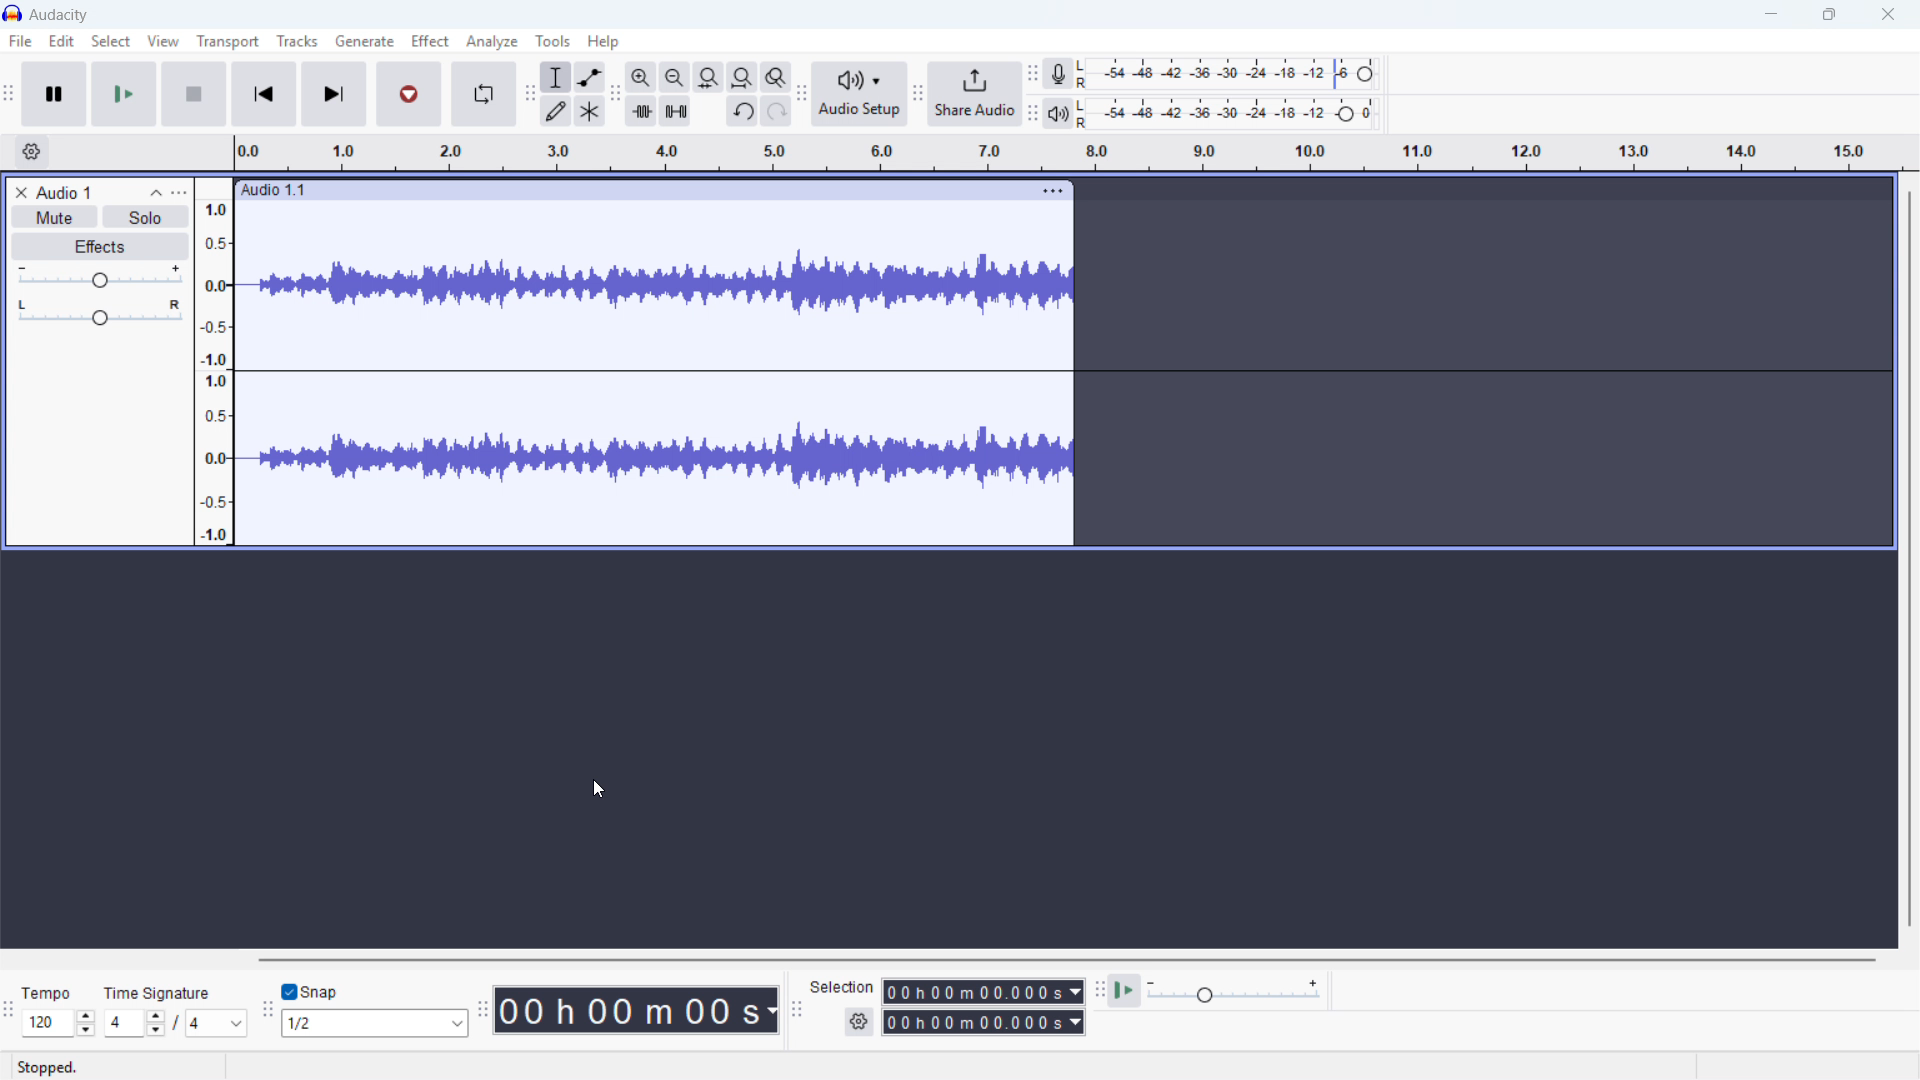 This screenshot has height=1080, width=1920. What do you see at coordinates (590, 111) in the screenshot?
I see `Multi - tool ` at bounding box center [590, 111].